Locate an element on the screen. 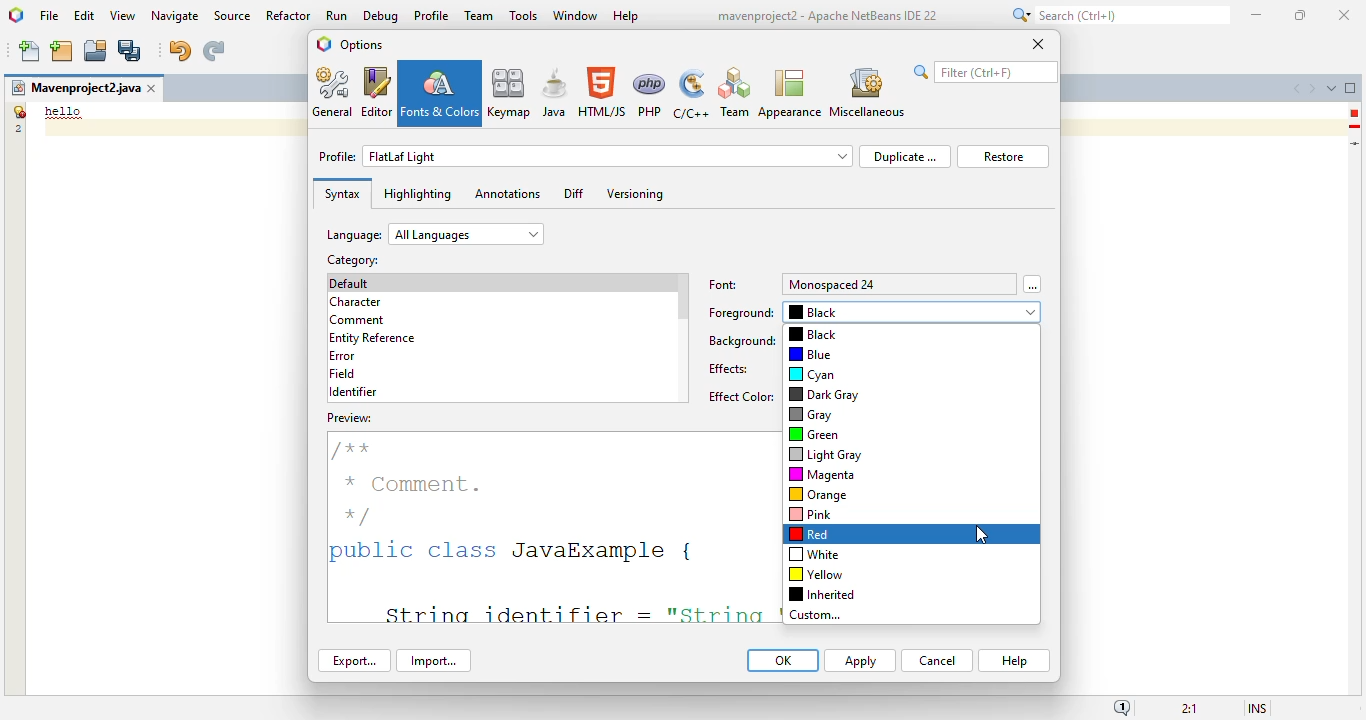  insert mode is located at coordinates (1257, 707).